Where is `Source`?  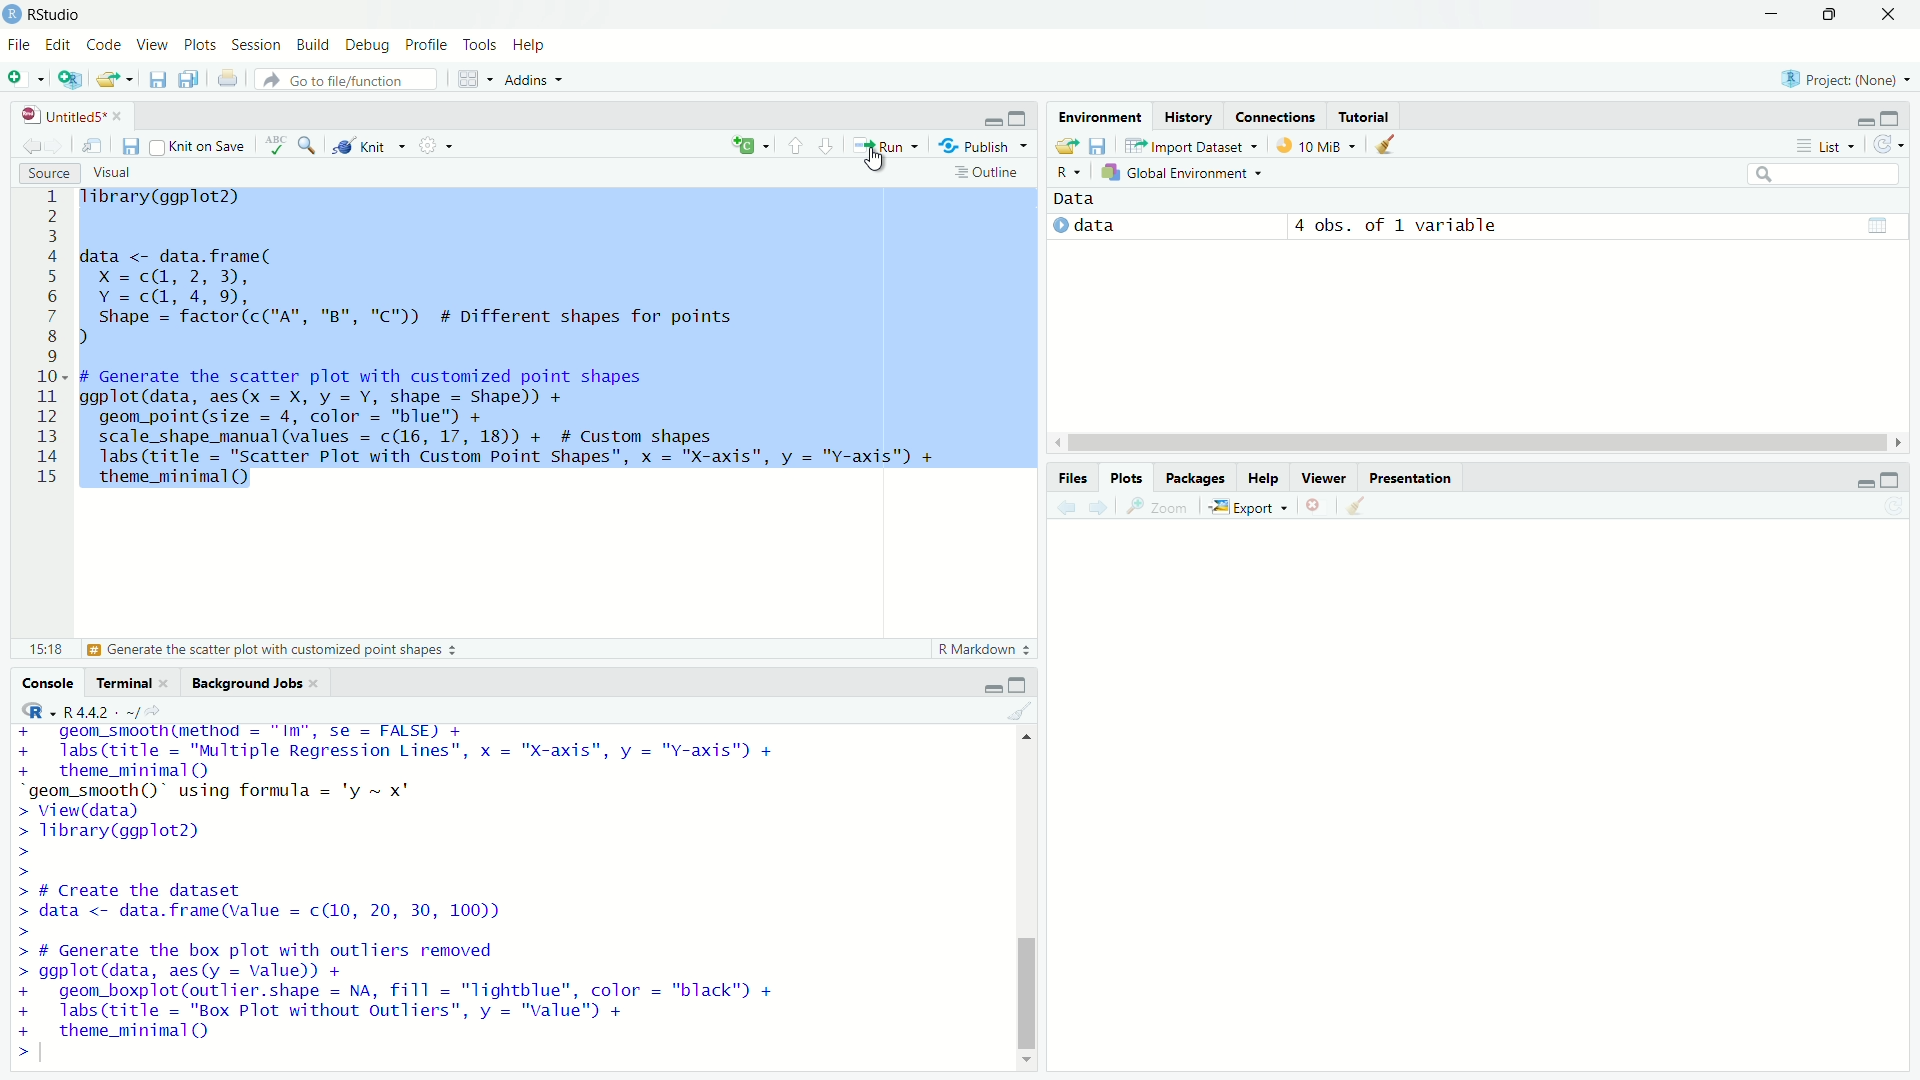
Source is located at coordinates (48, 174).